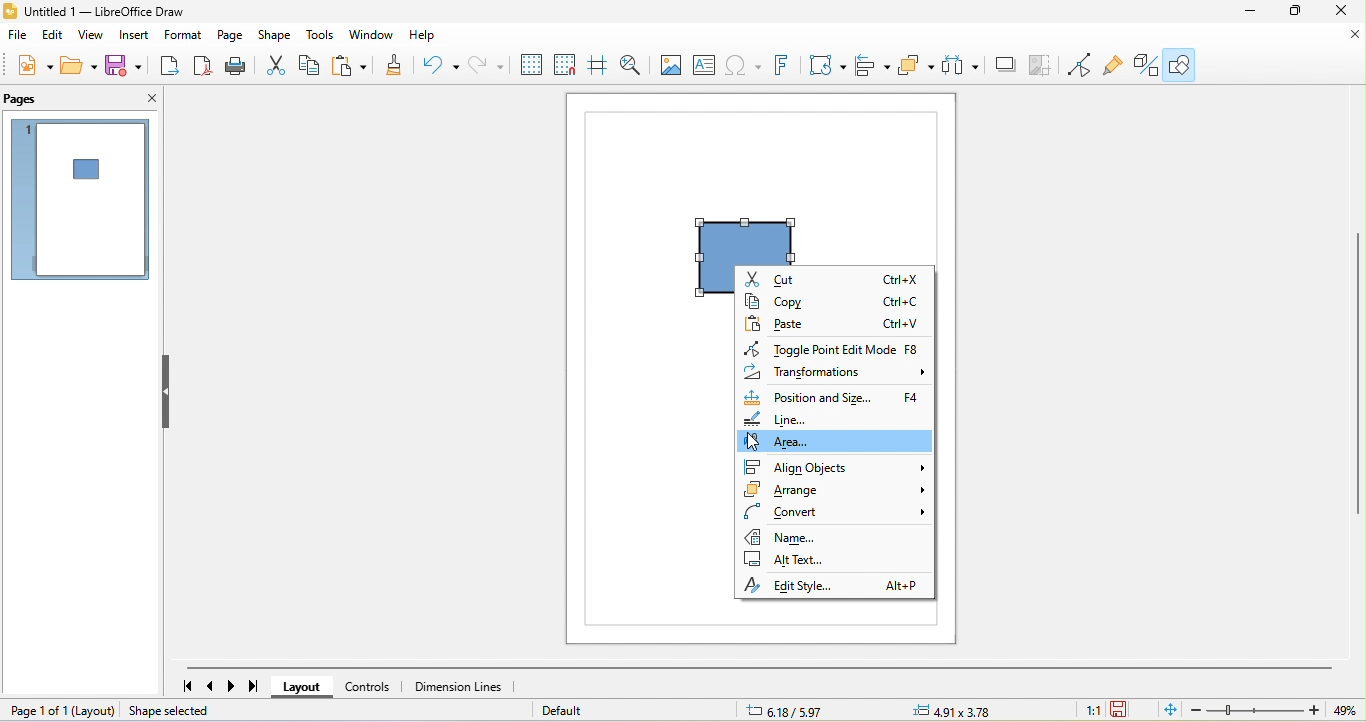 This screenshot has width=1366, height=722. What do you see at coordinates (240, 68) in the screenshot?
I see `print` at bounding box center [240, 68].